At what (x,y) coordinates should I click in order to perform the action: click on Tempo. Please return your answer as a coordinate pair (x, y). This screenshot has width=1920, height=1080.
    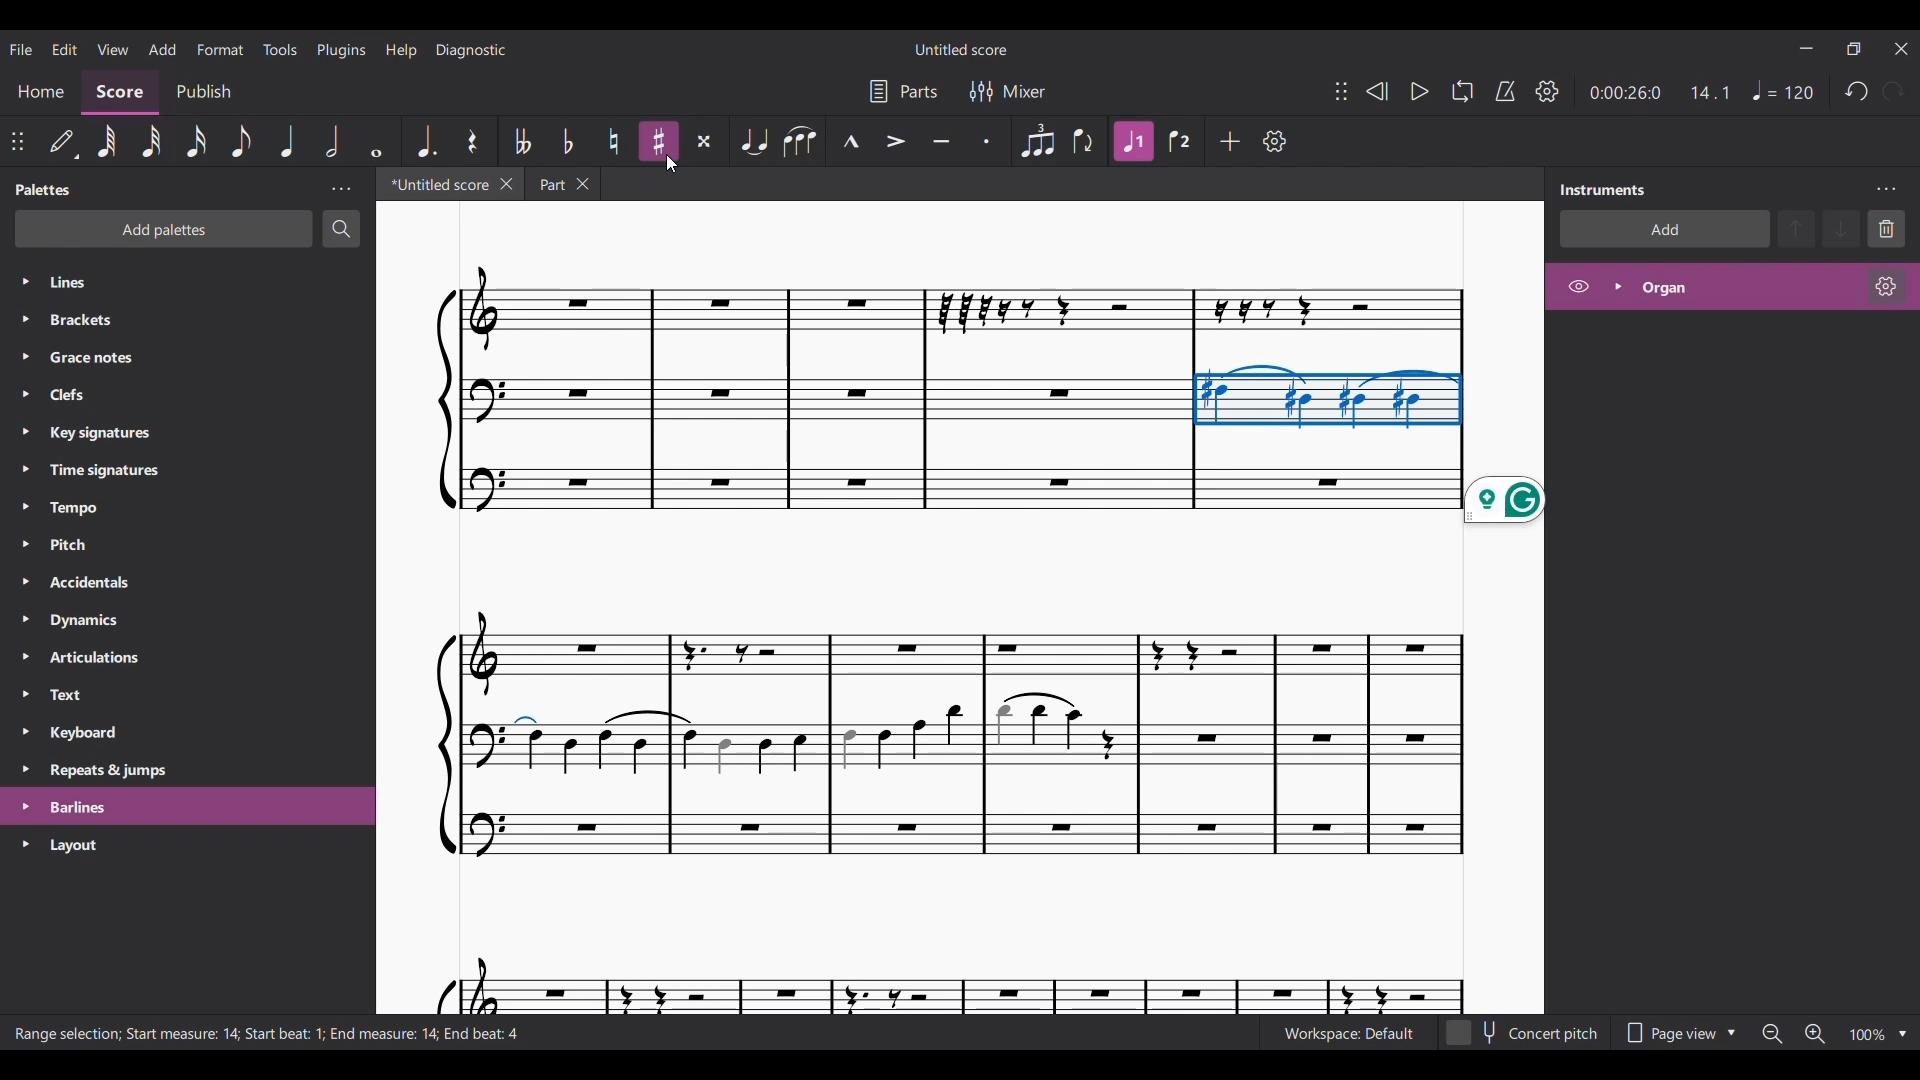
    Looking at the image, I should click on (1782, 90).